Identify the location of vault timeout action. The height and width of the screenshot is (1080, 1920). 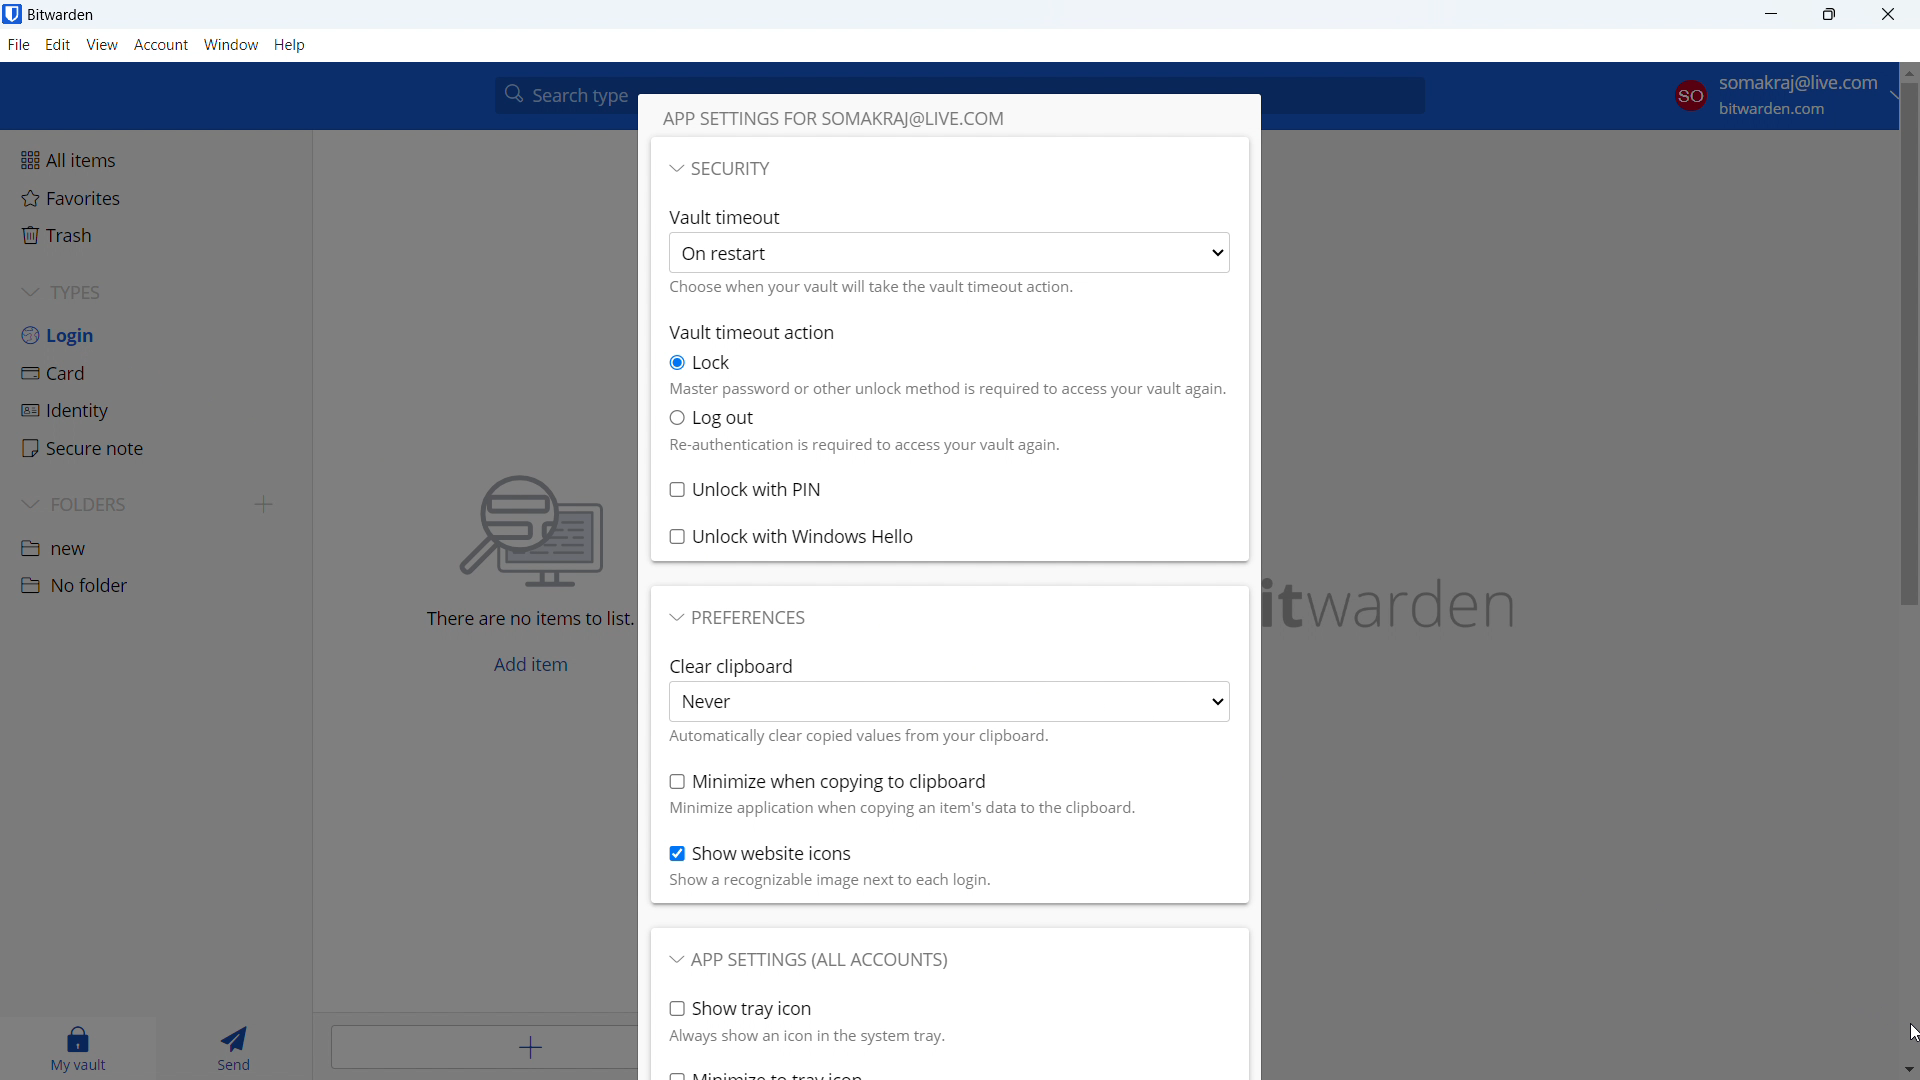
(754, 331).